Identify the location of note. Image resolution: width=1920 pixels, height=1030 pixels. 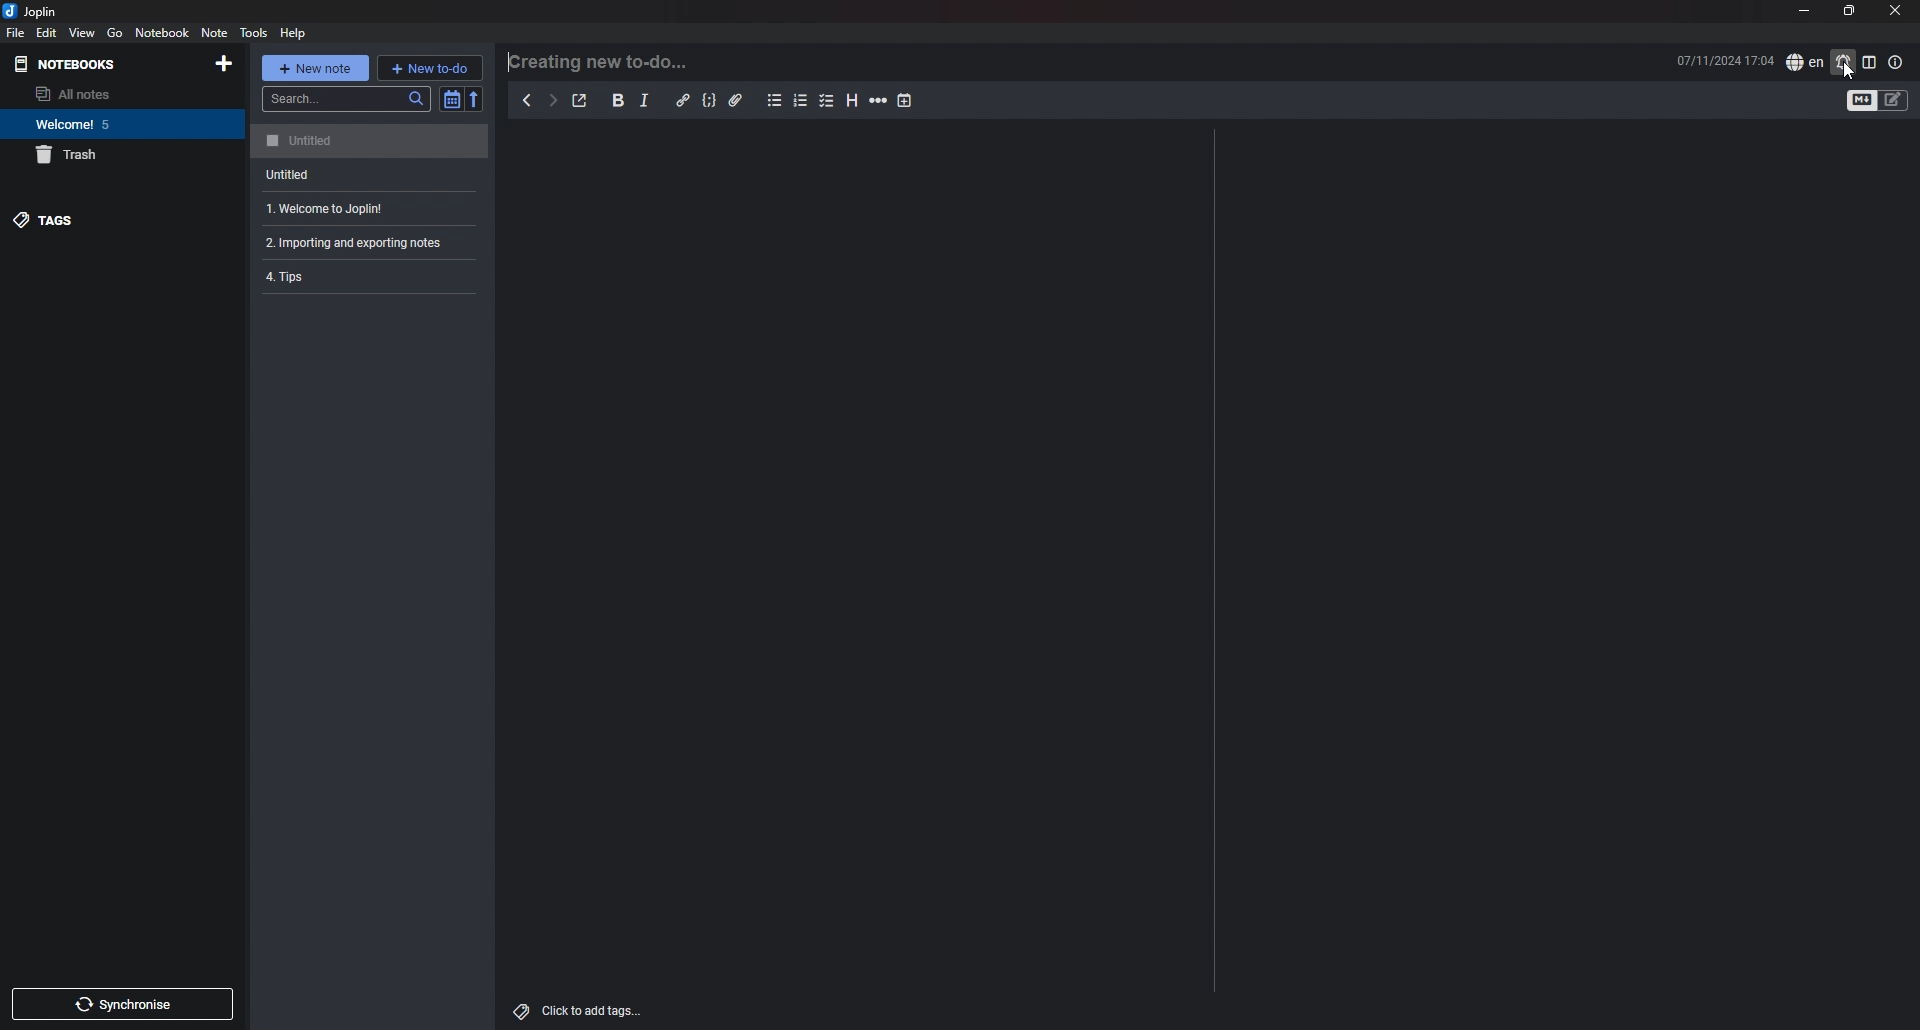
(371, 208).